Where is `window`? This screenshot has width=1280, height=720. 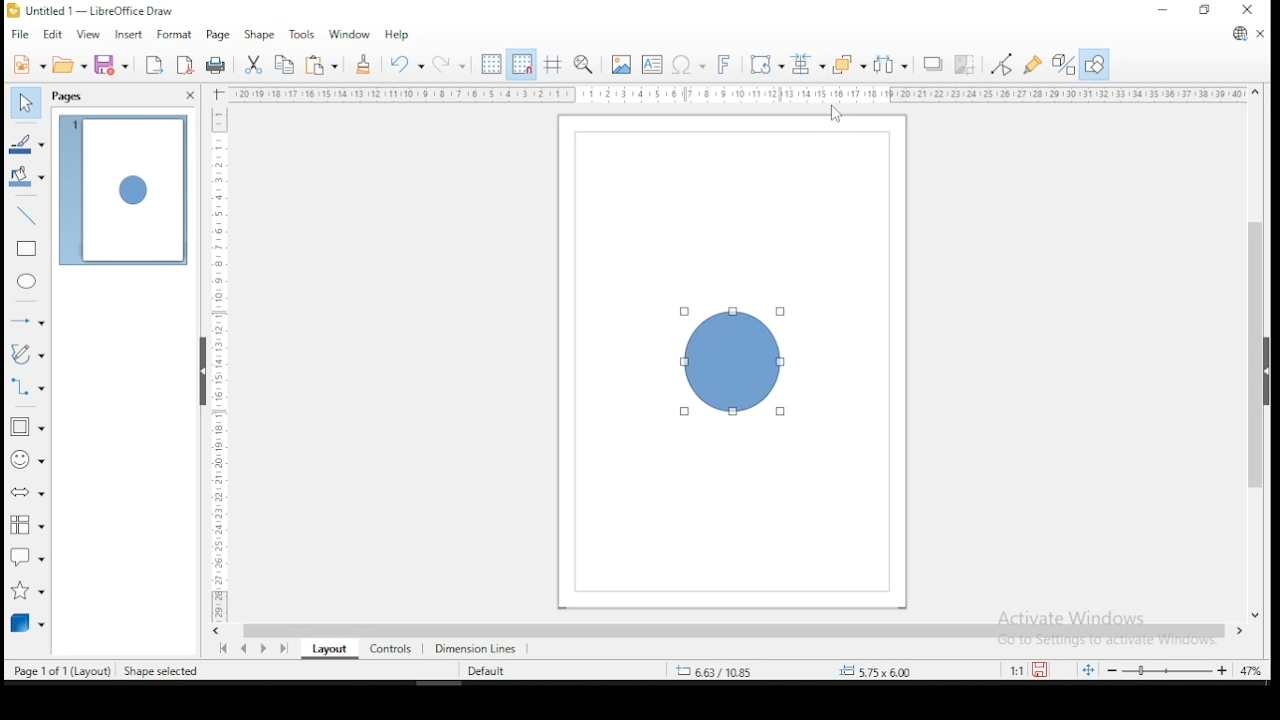
window is located at coordinates (349, 33).